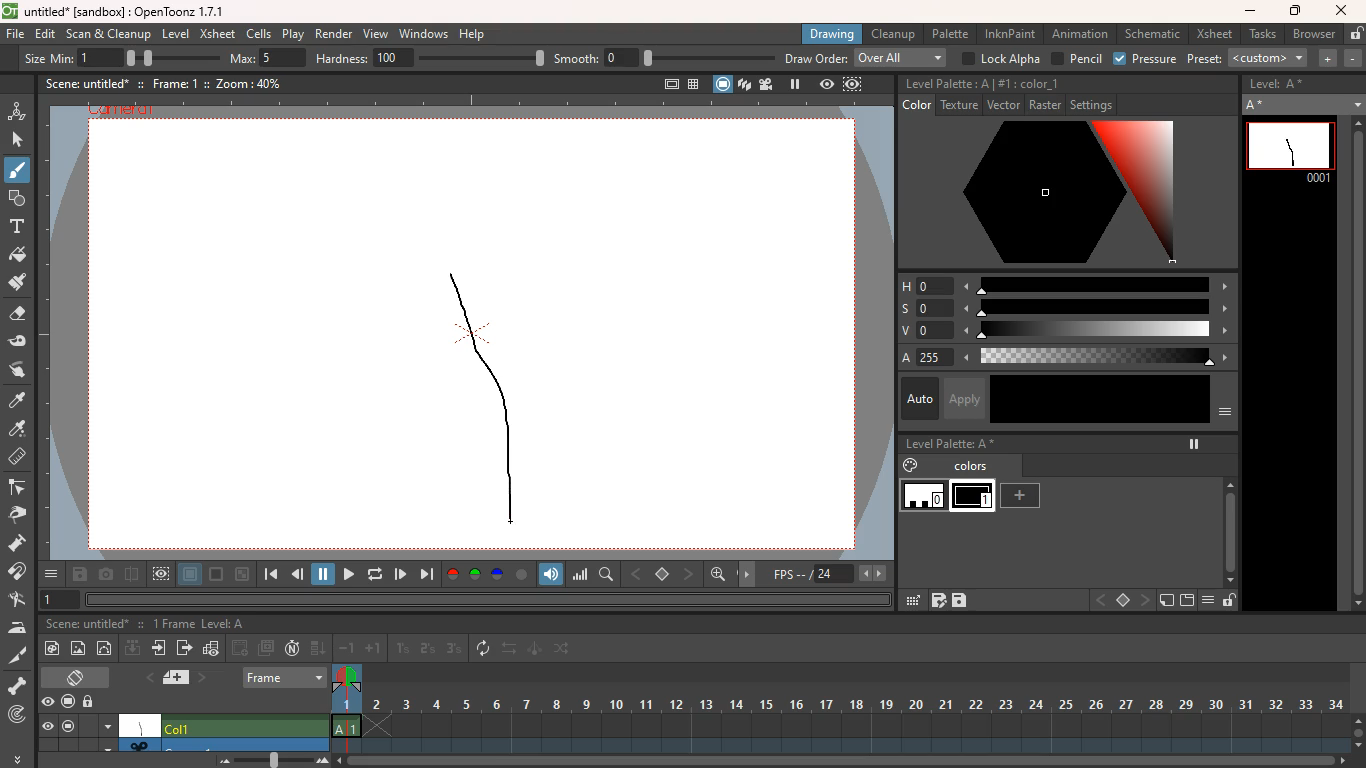 This screenshot has height=768, width=1366. I want to click on layer, so click(172, 678).